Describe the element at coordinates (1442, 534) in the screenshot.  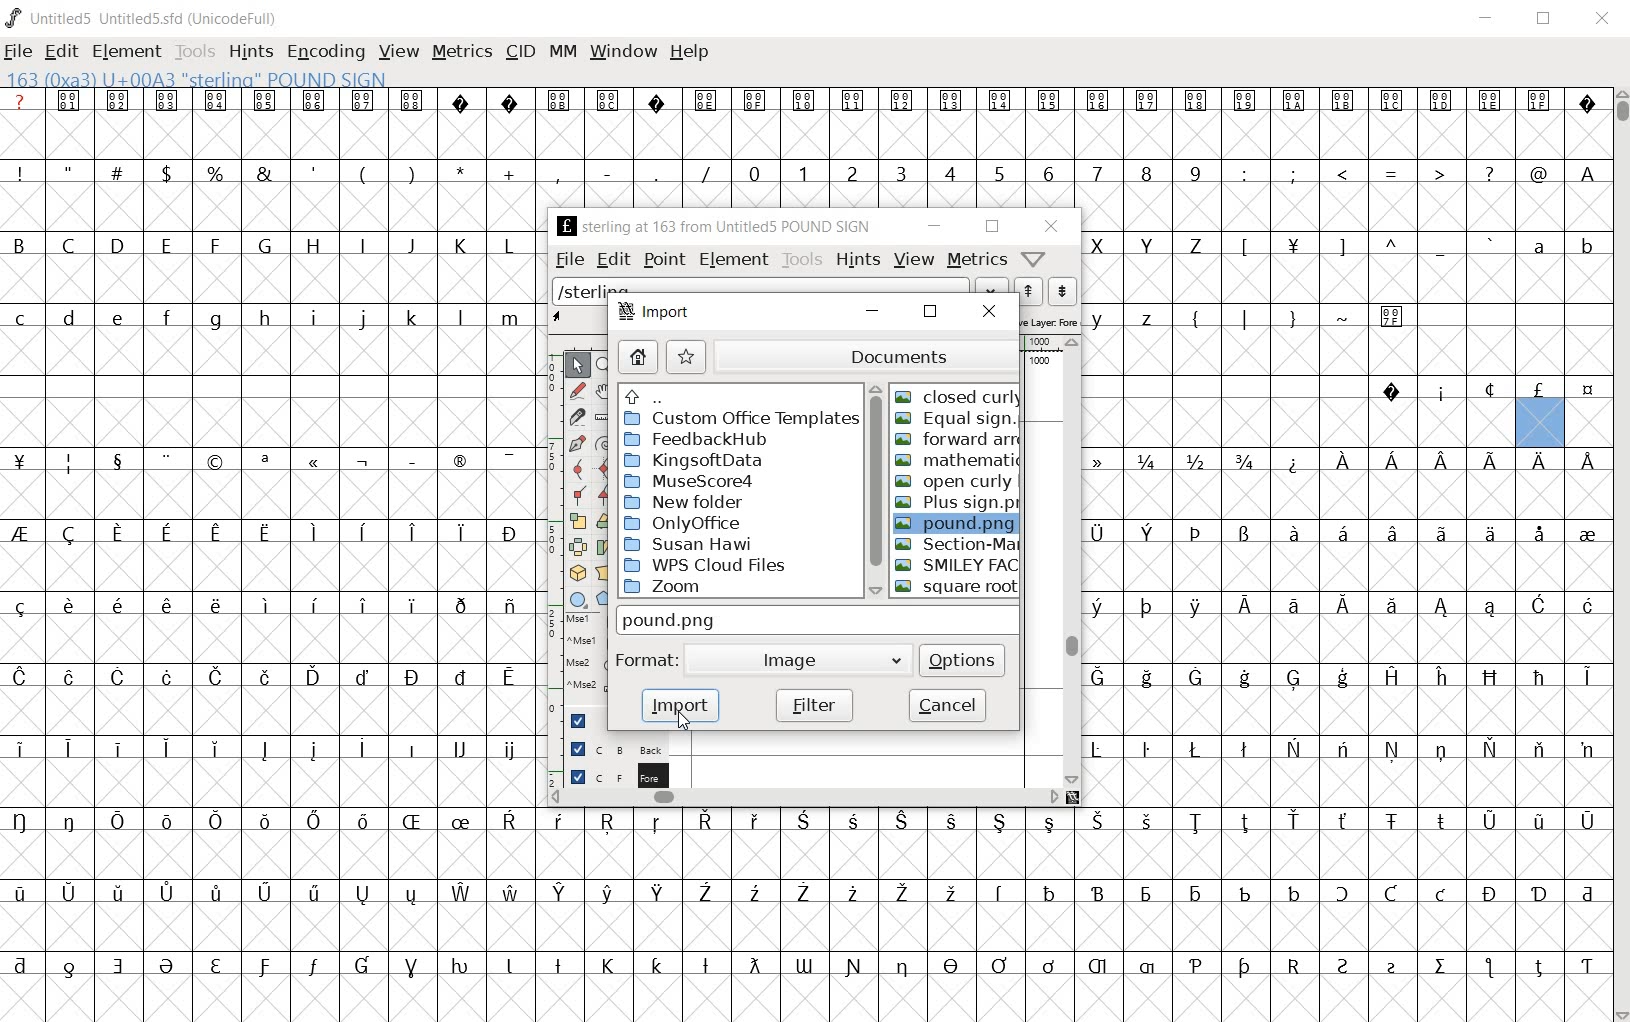
I see `Symbol` at that location.